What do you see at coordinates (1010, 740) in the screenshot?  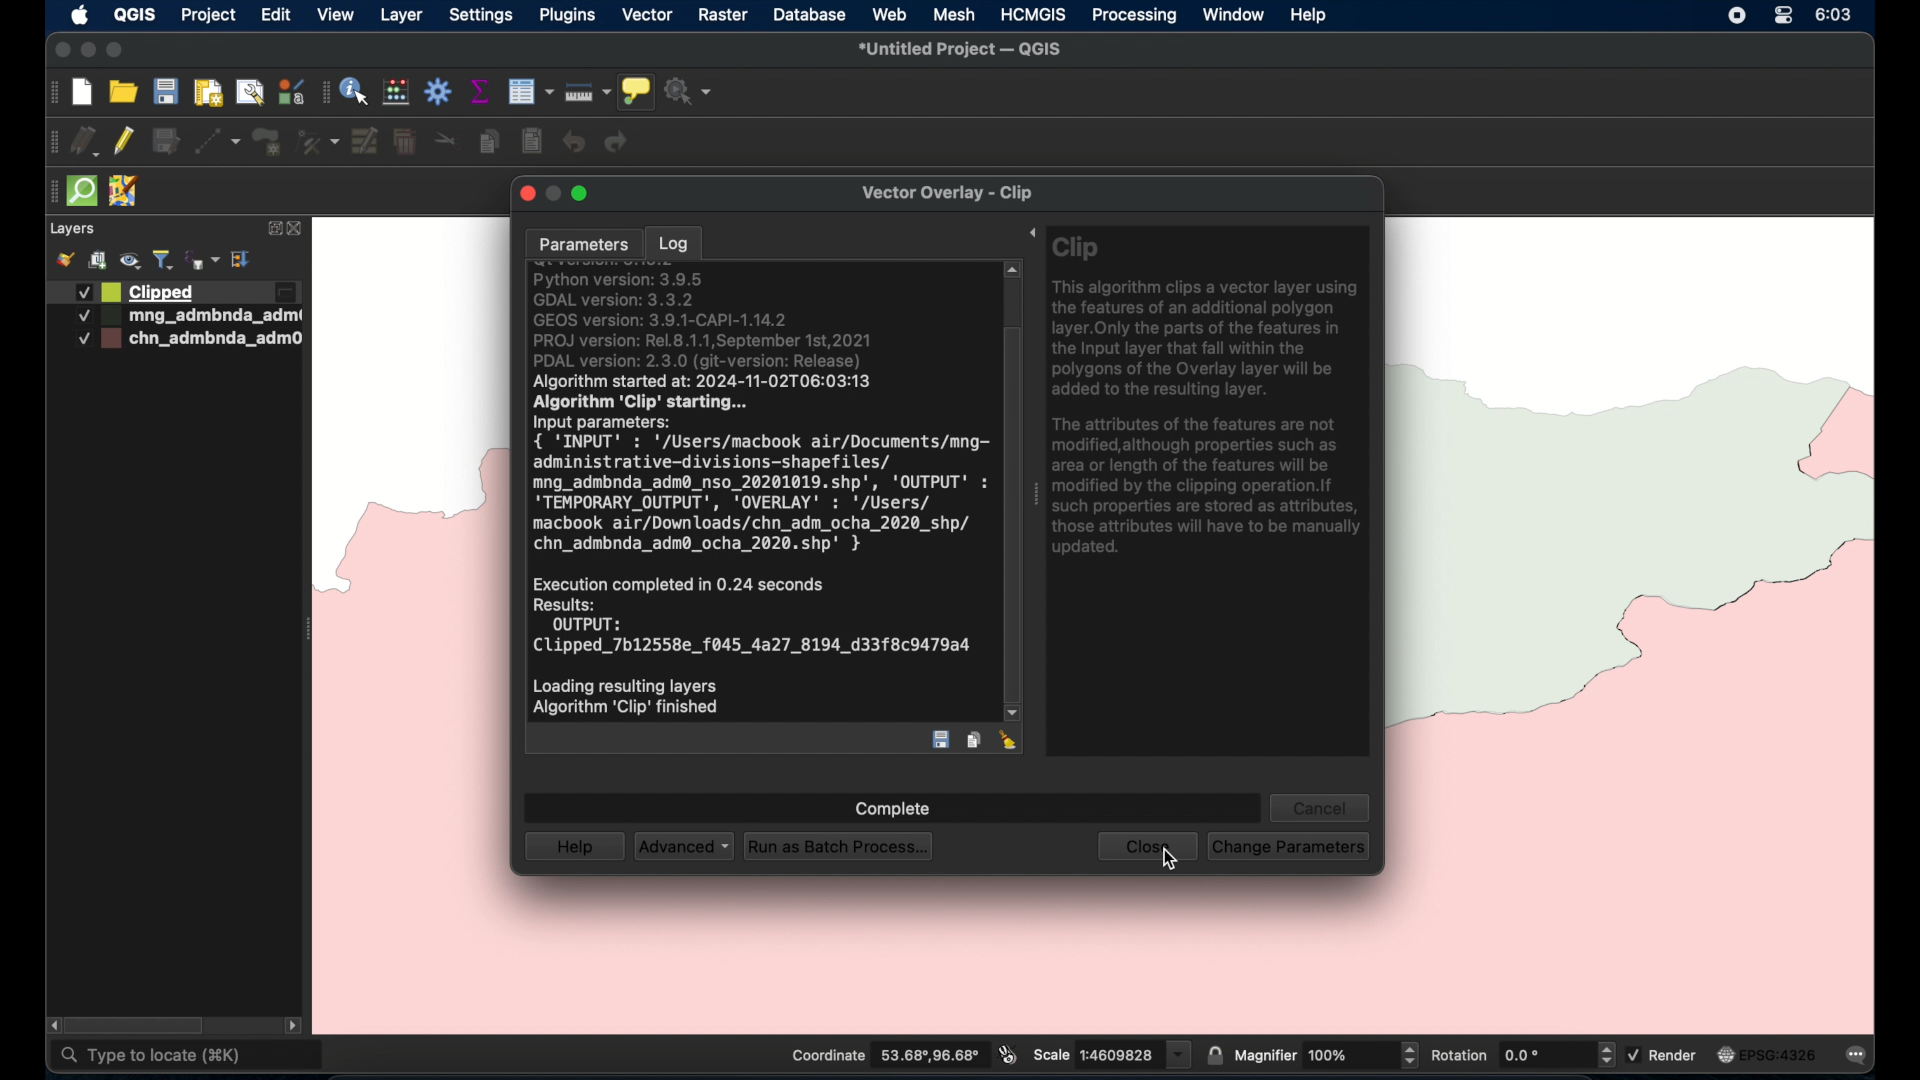 I see `clear entry` at bounding box center [1010, 740].